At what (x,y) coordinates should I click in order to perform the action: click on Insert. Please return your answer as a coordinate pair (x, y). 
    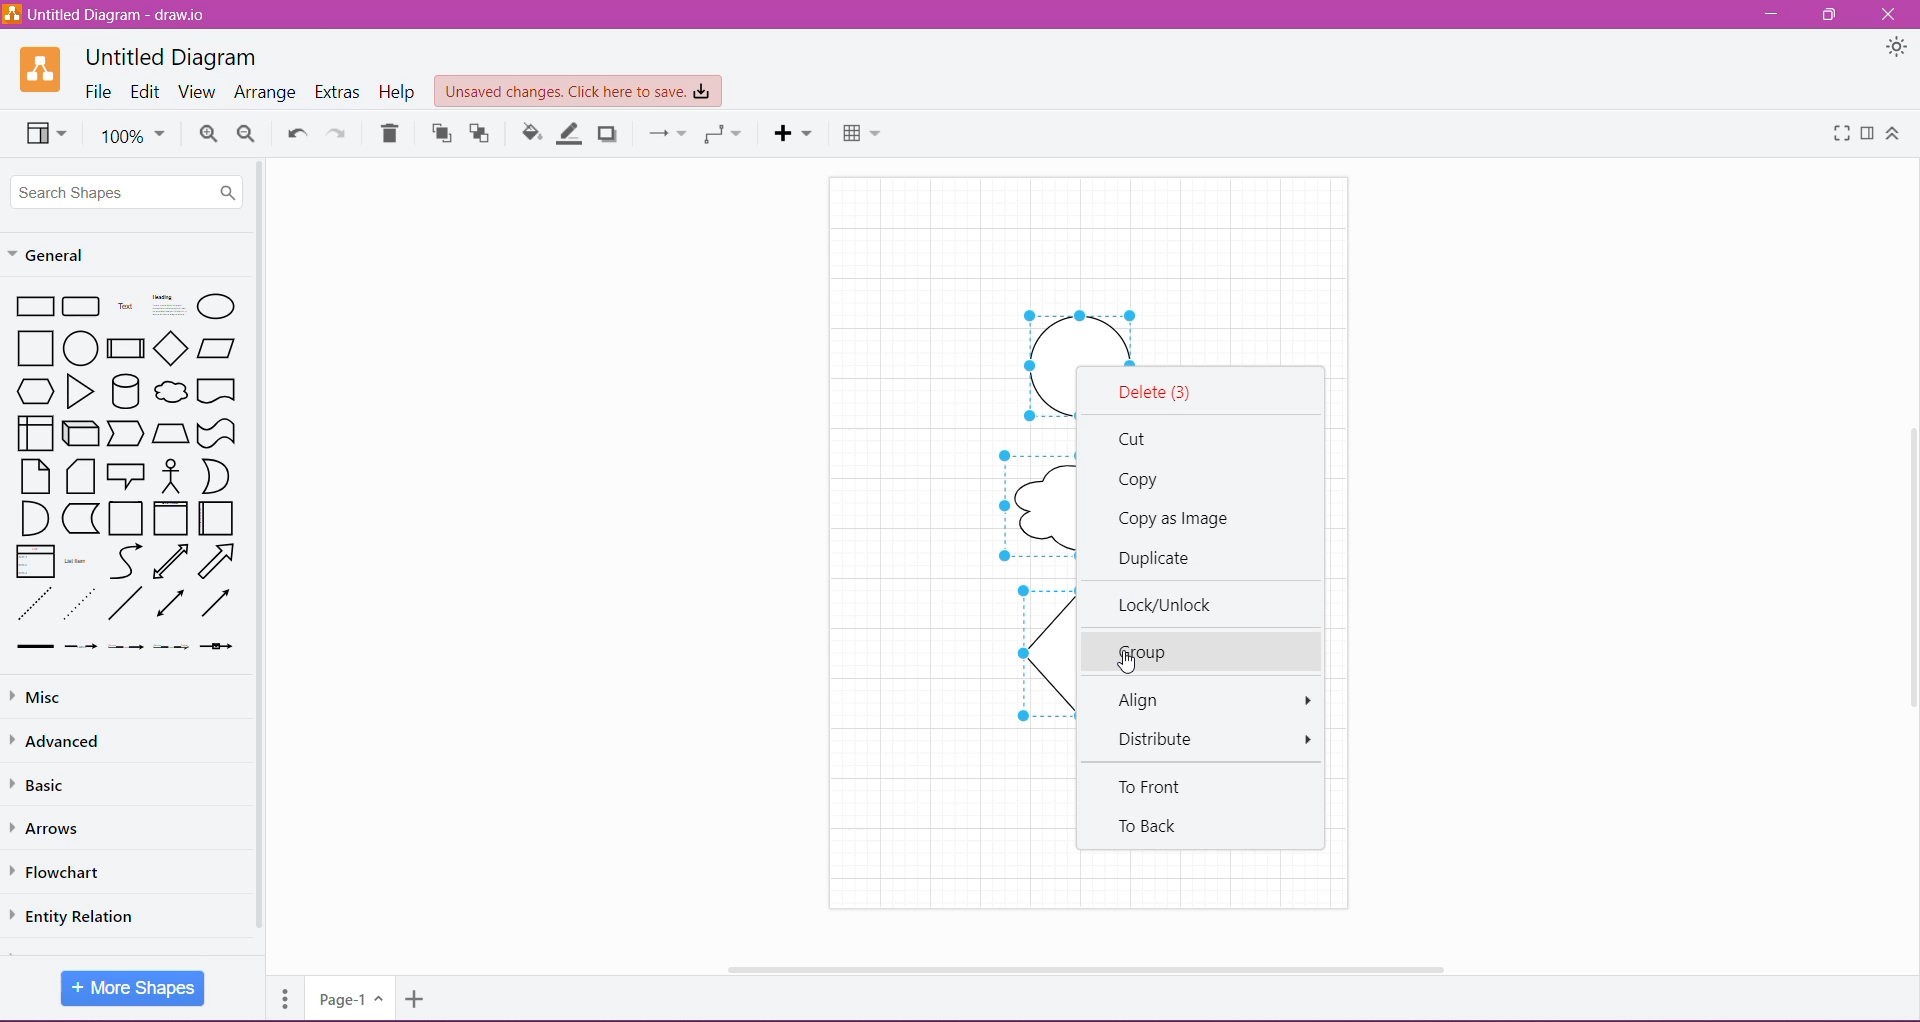
    Looking at the image, I should click on (793, 133).